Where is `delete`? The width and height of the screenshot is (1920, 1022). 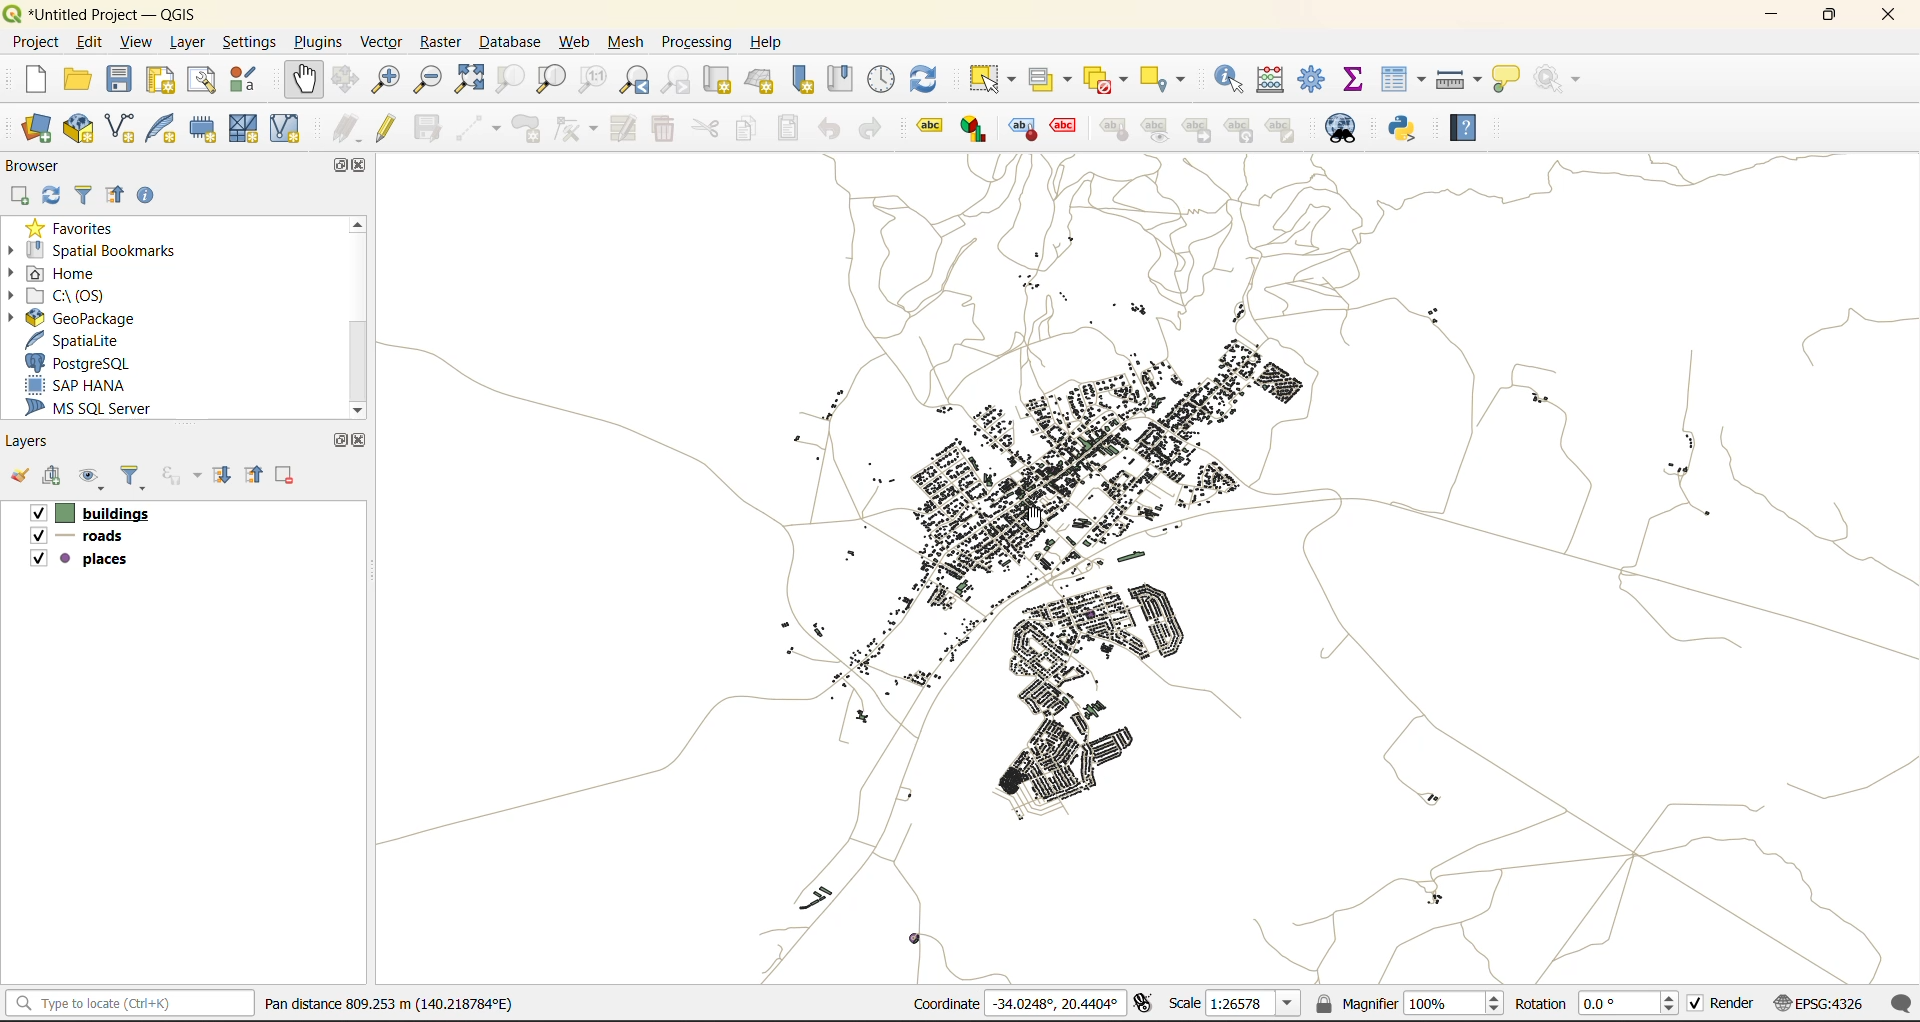
delete is located at coordinates (661, 130).